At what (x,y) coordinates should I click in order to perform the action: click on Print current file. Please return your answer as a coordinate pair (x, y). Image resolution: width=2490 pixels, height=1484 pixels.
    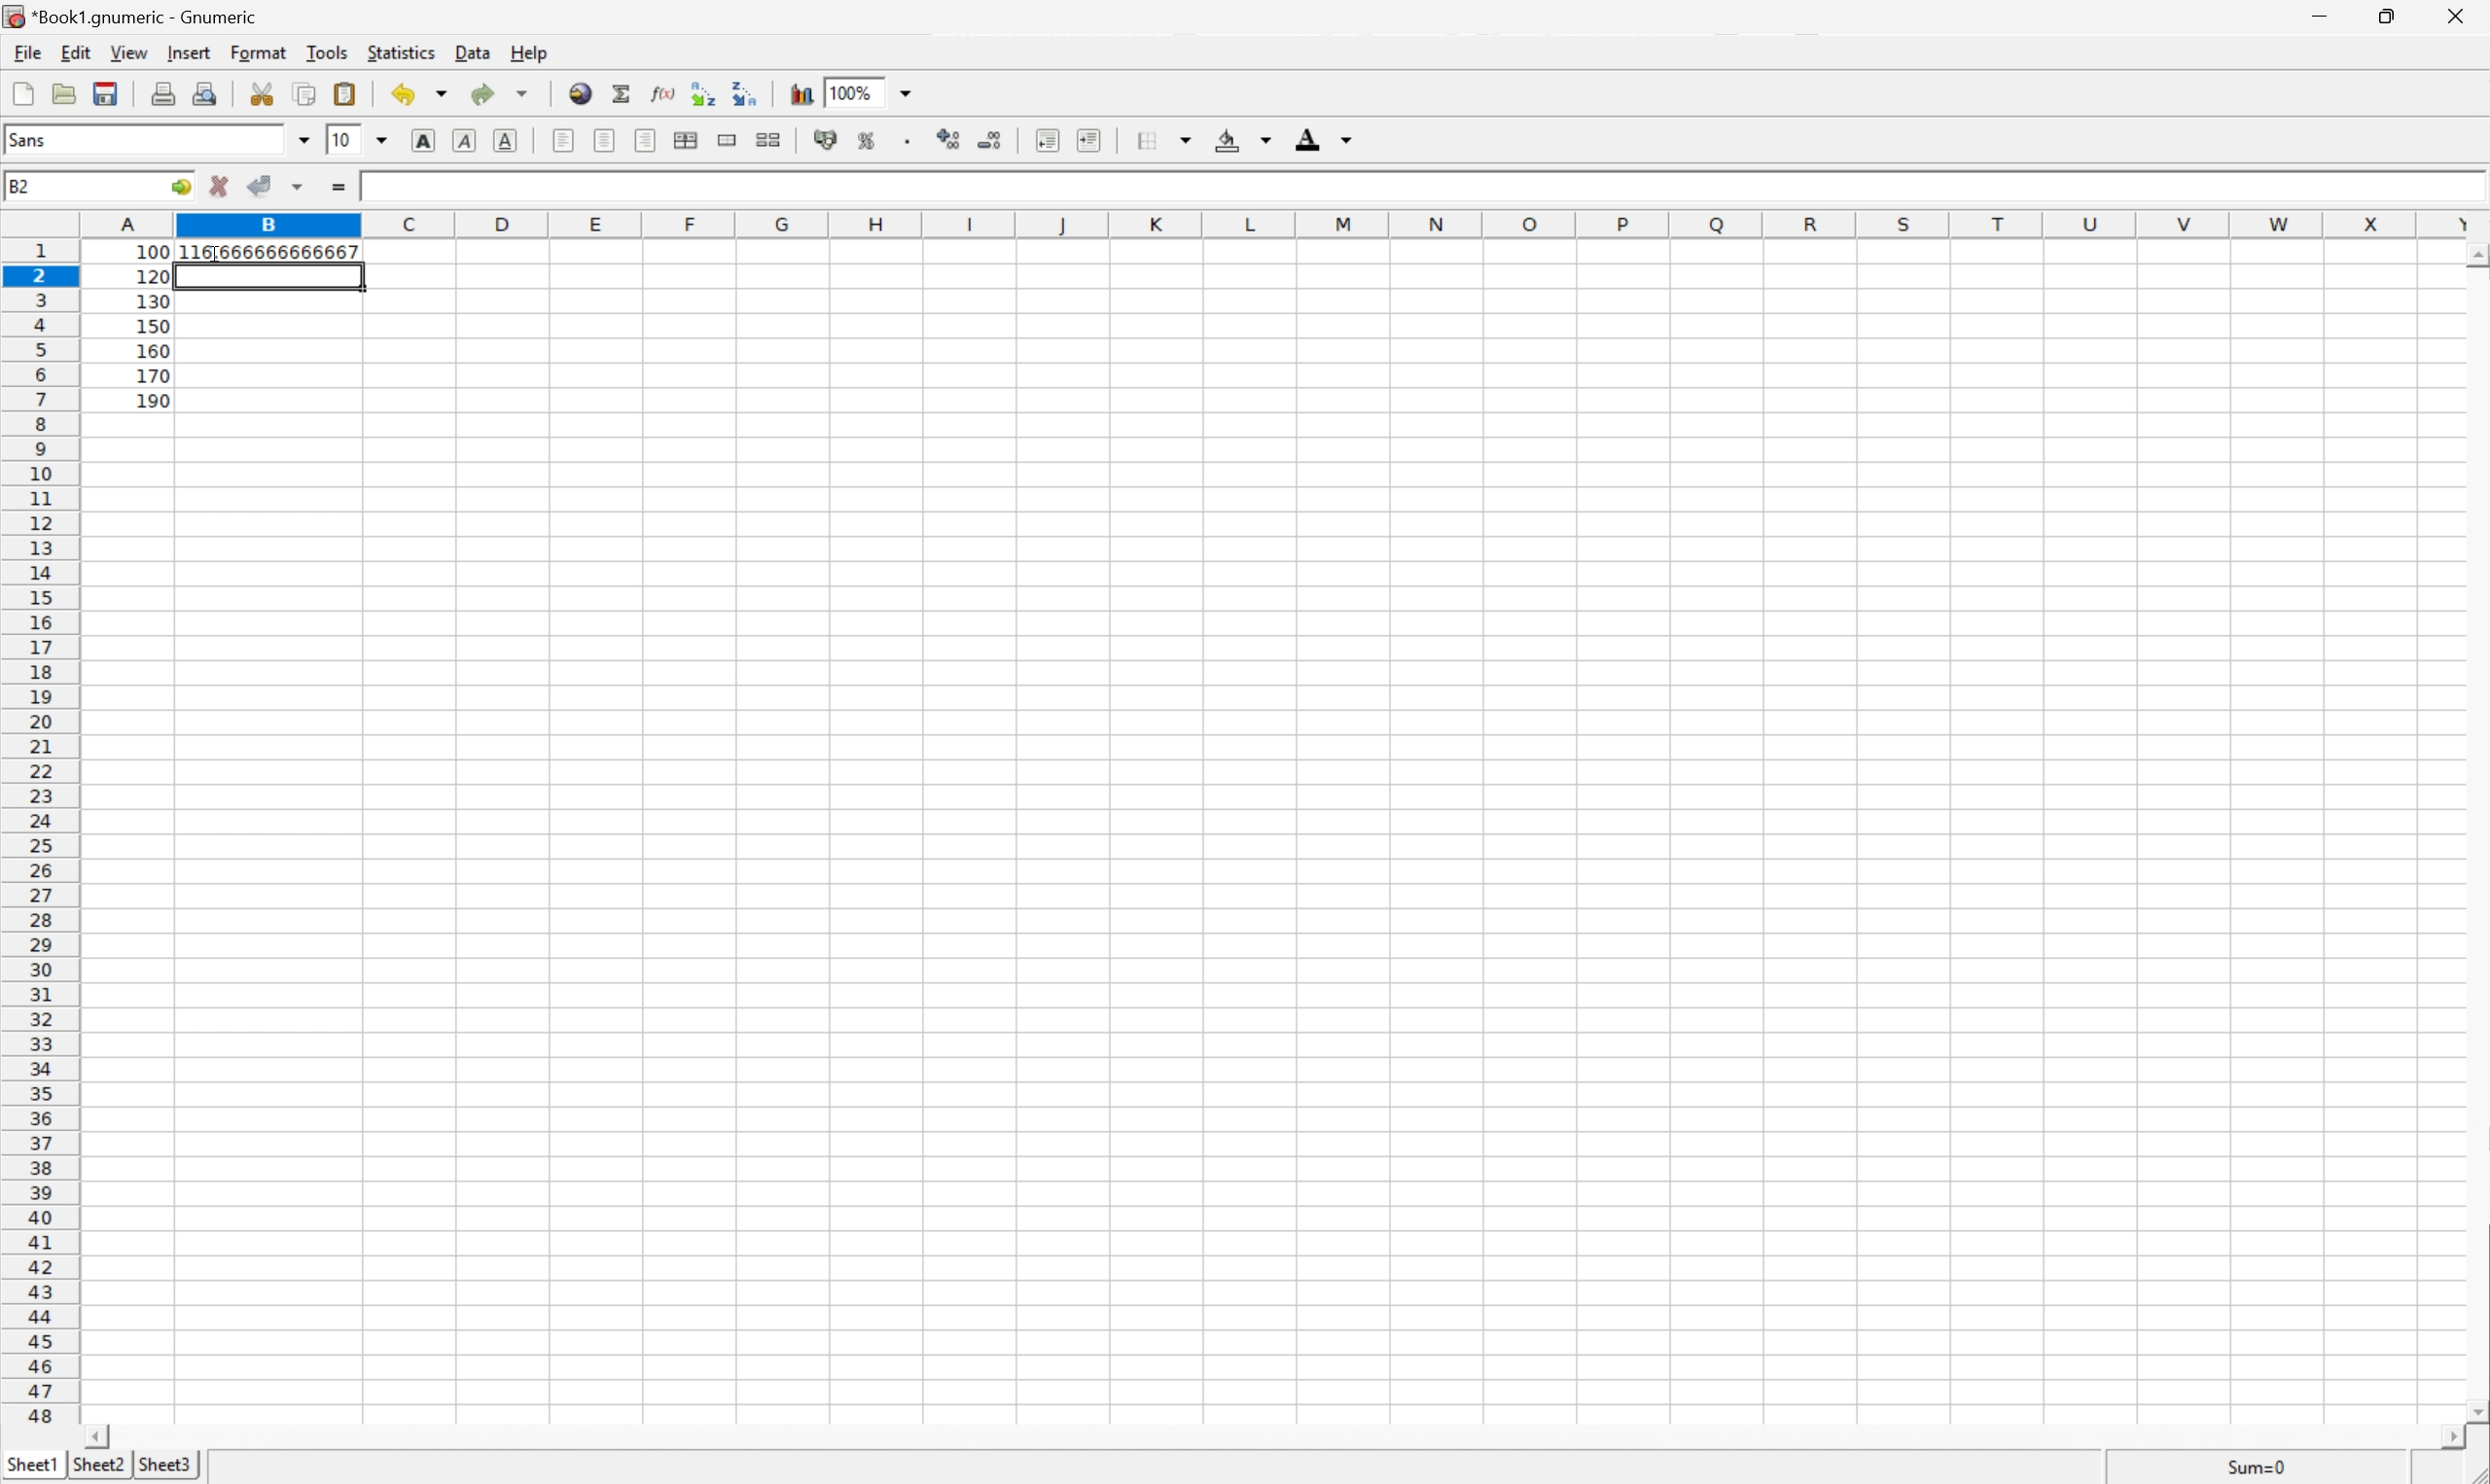
    Looking at the image, I should click on (164, 91).